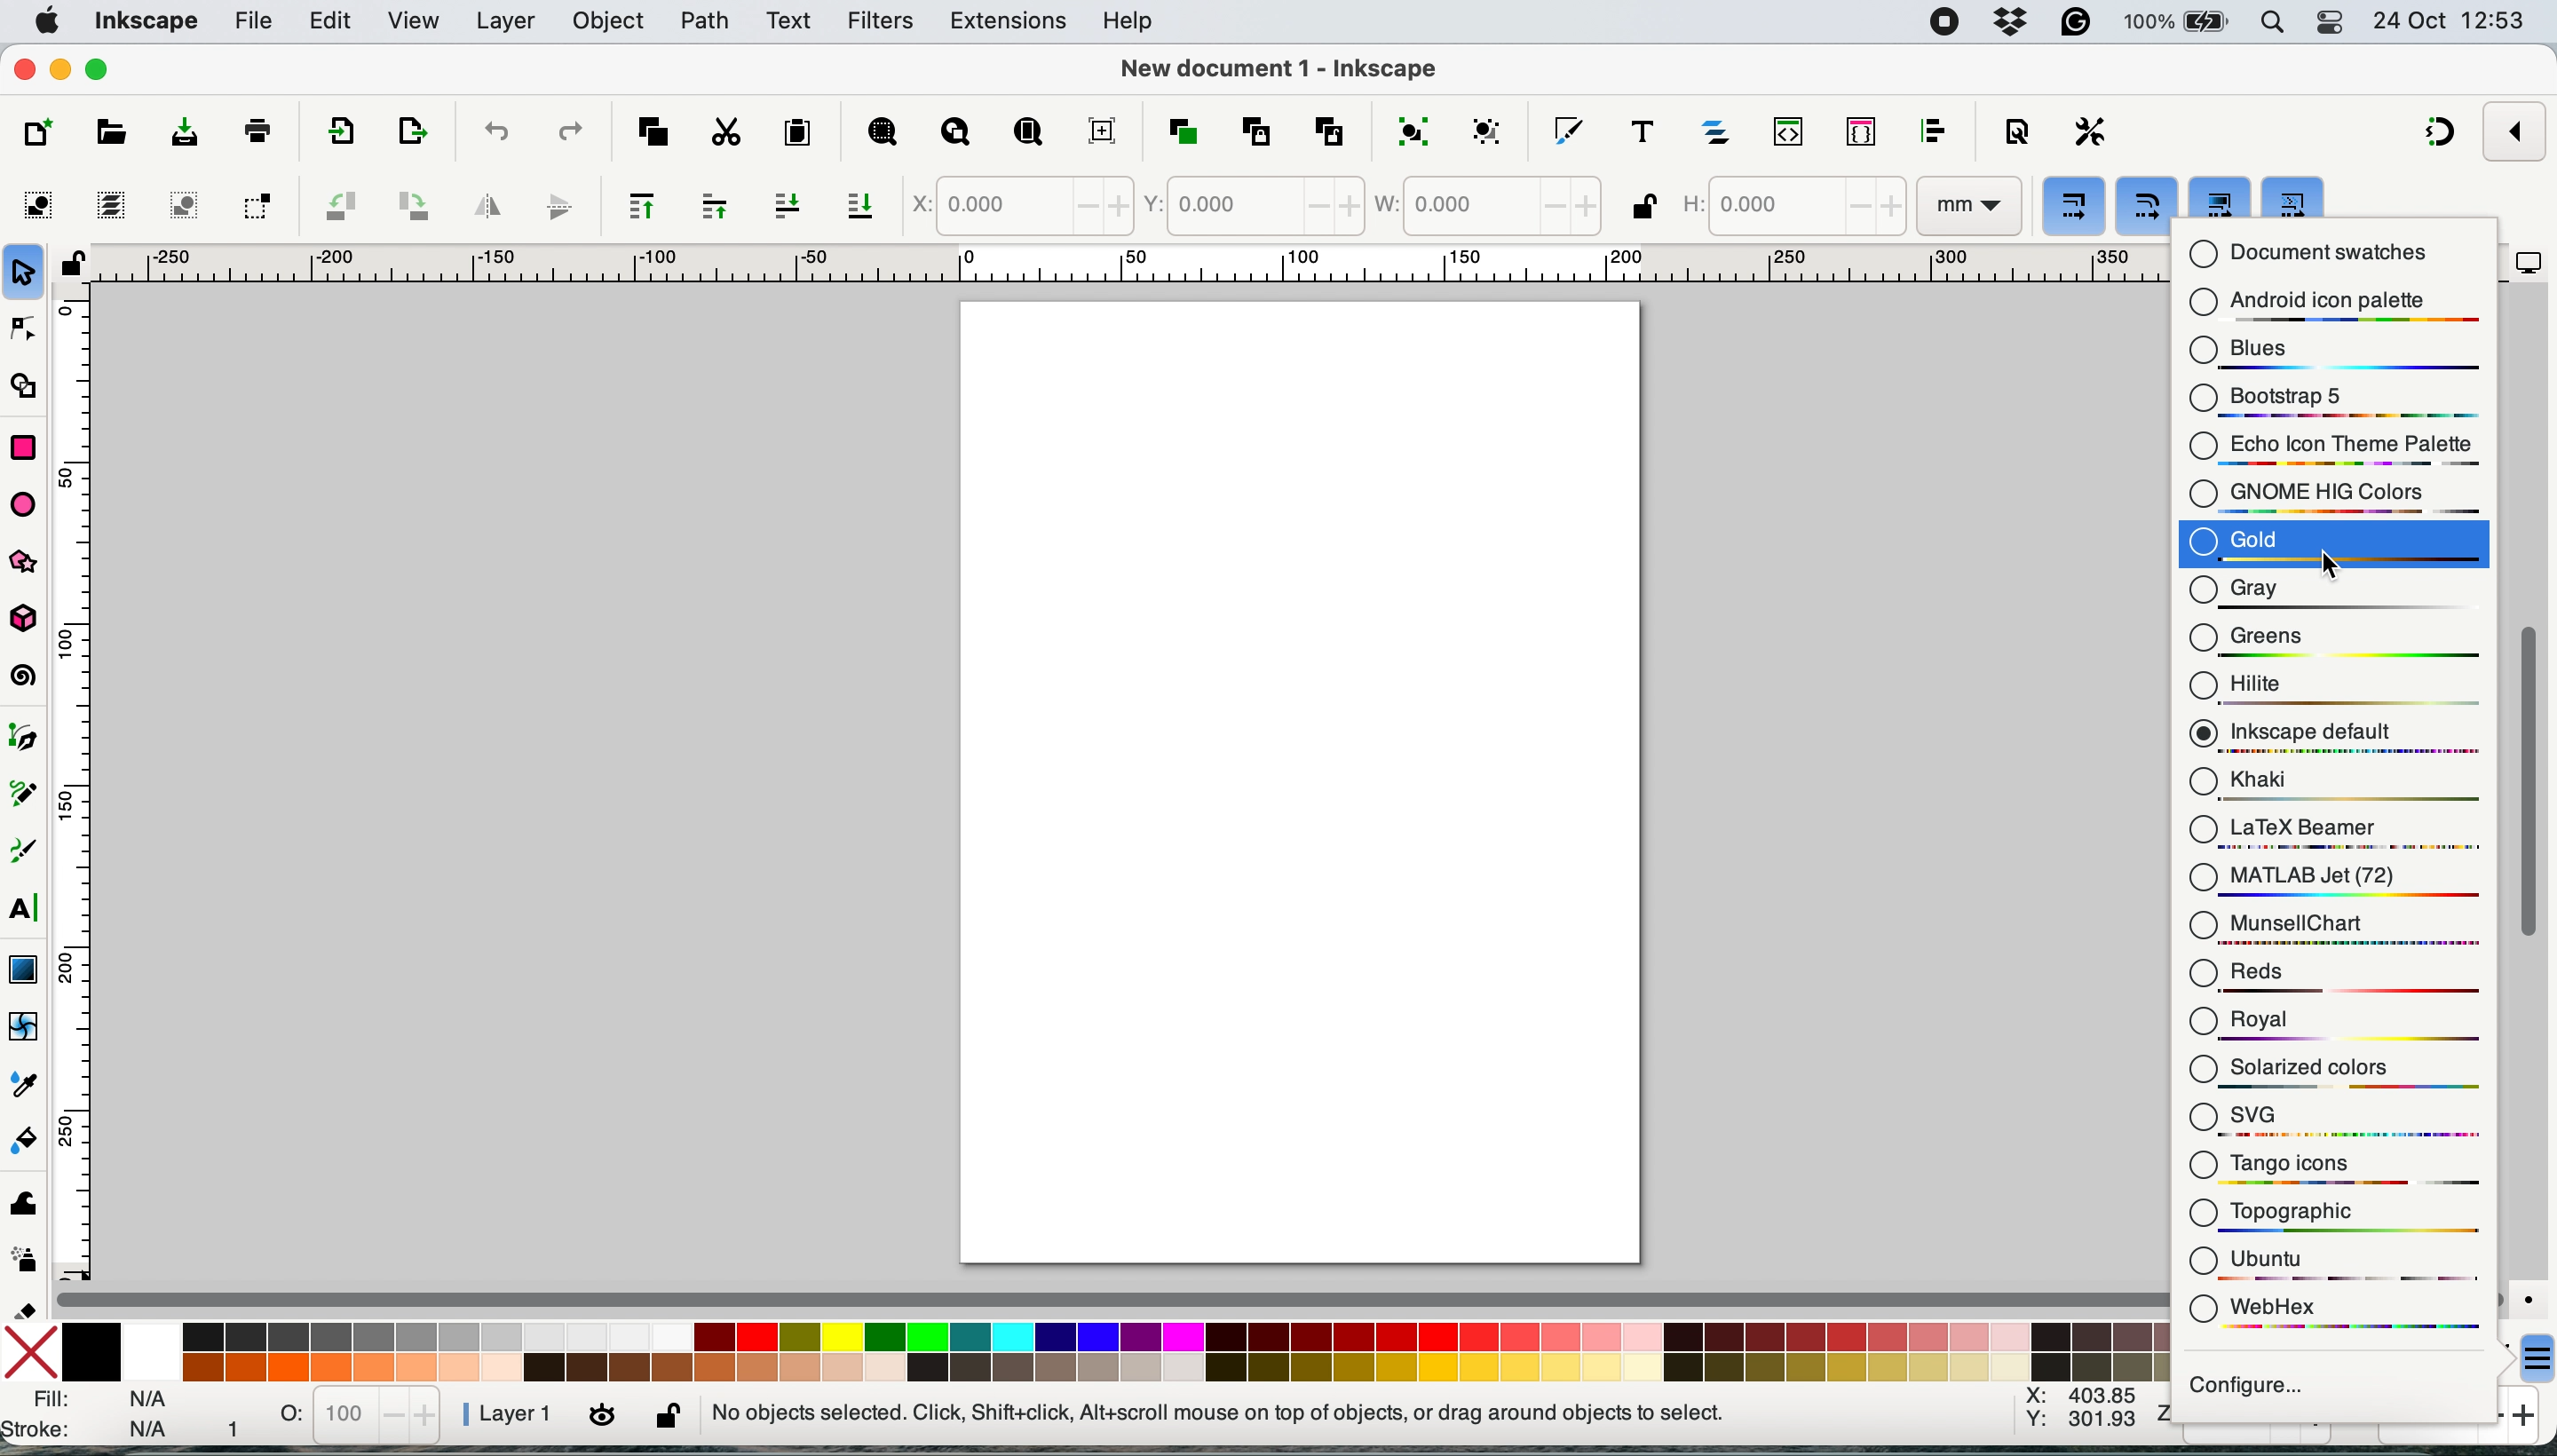 The height and width of the screenshot is (1456, 2557). Describe the element at coordinates (28, 566) in the screenshot. I see `stars and banners tools` at that location.